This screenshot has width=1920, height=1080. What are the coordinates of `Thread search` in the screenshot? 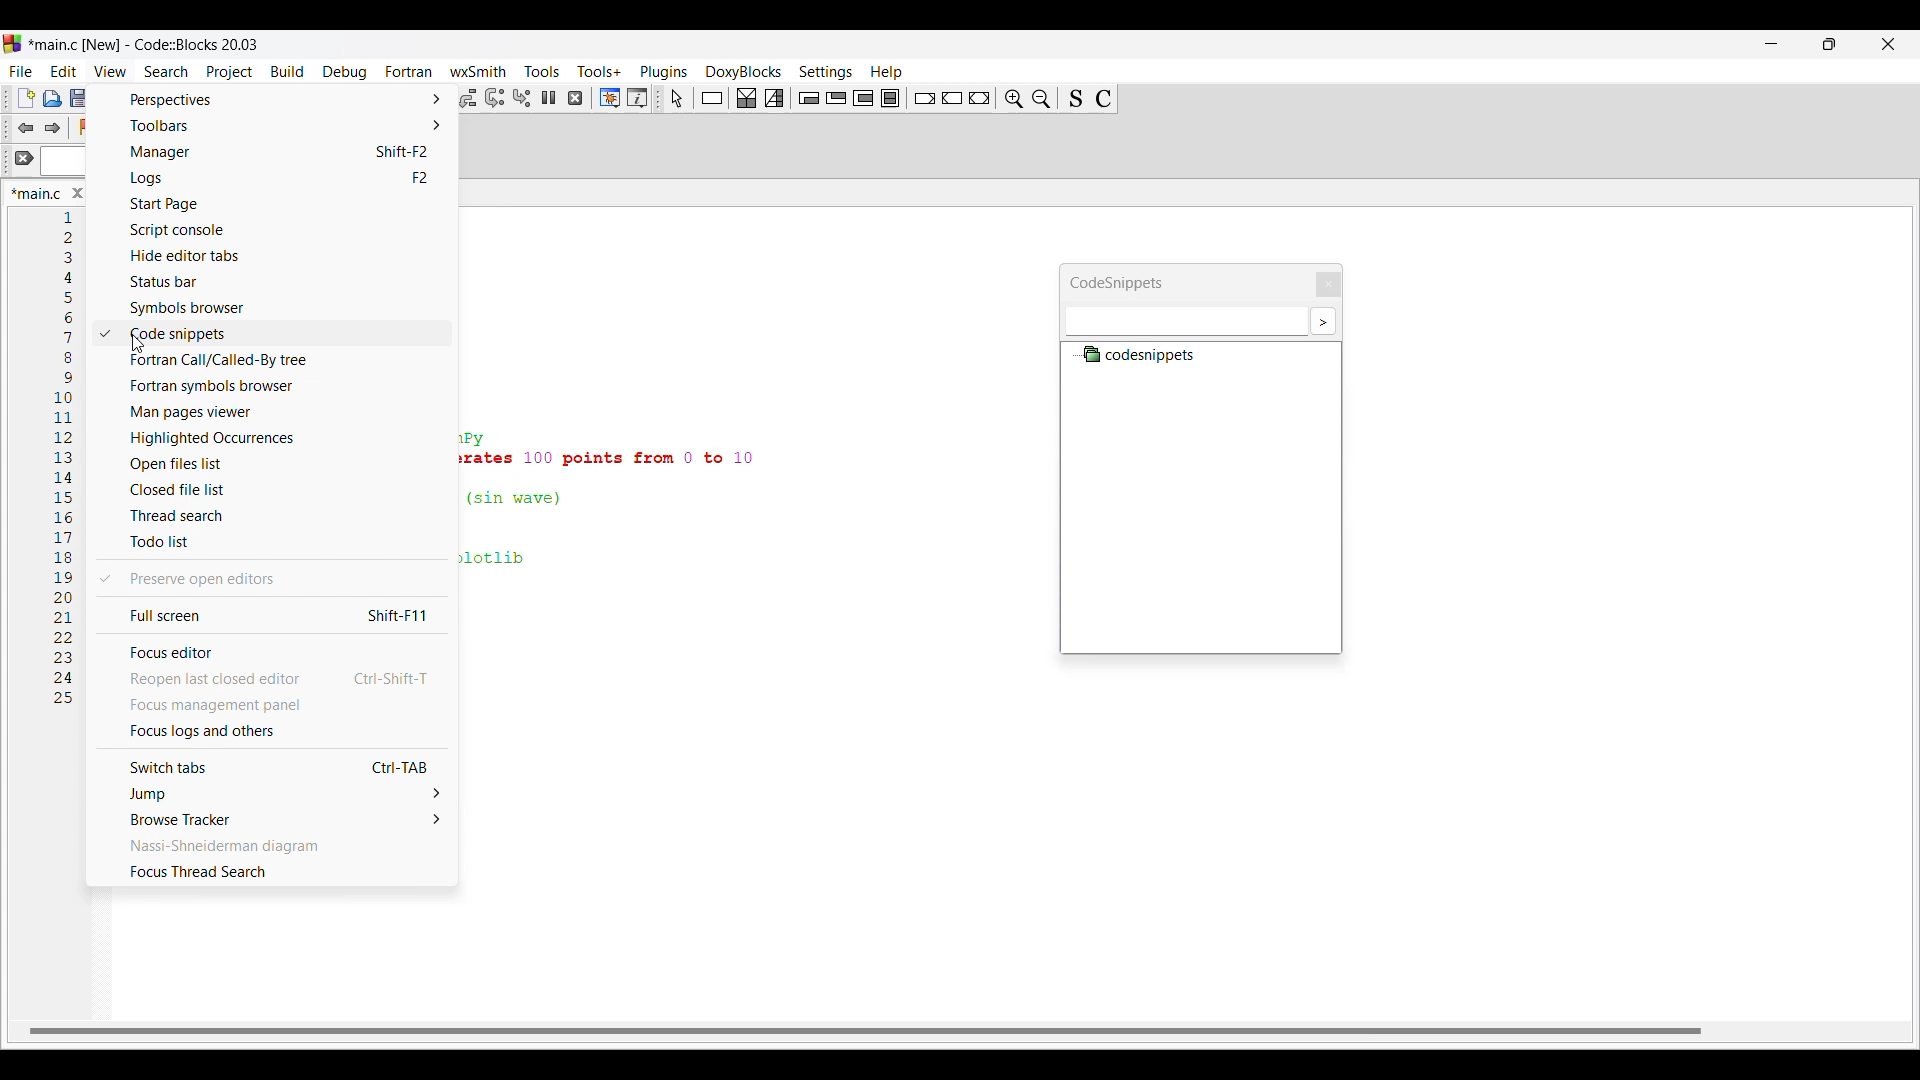 It's located at (285, 514).